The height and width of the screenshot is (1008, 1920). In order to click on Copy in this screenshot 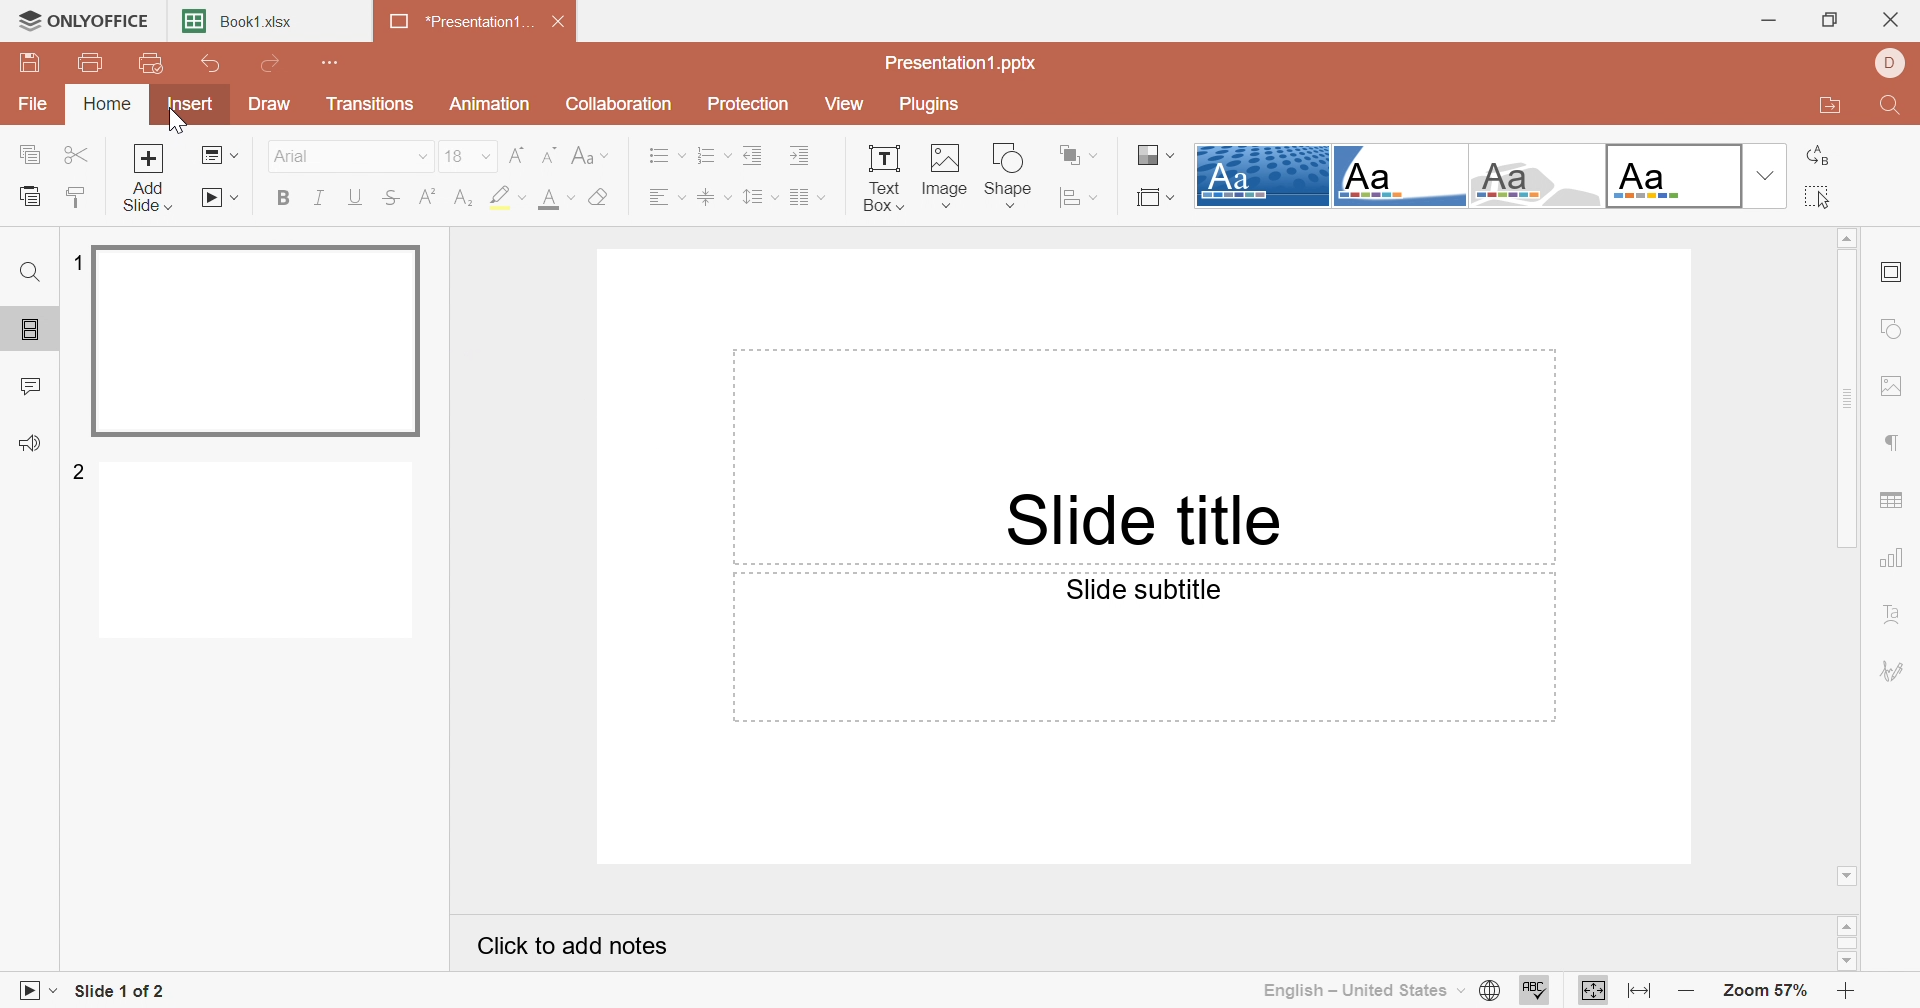, I will do `click(28, 156)`.